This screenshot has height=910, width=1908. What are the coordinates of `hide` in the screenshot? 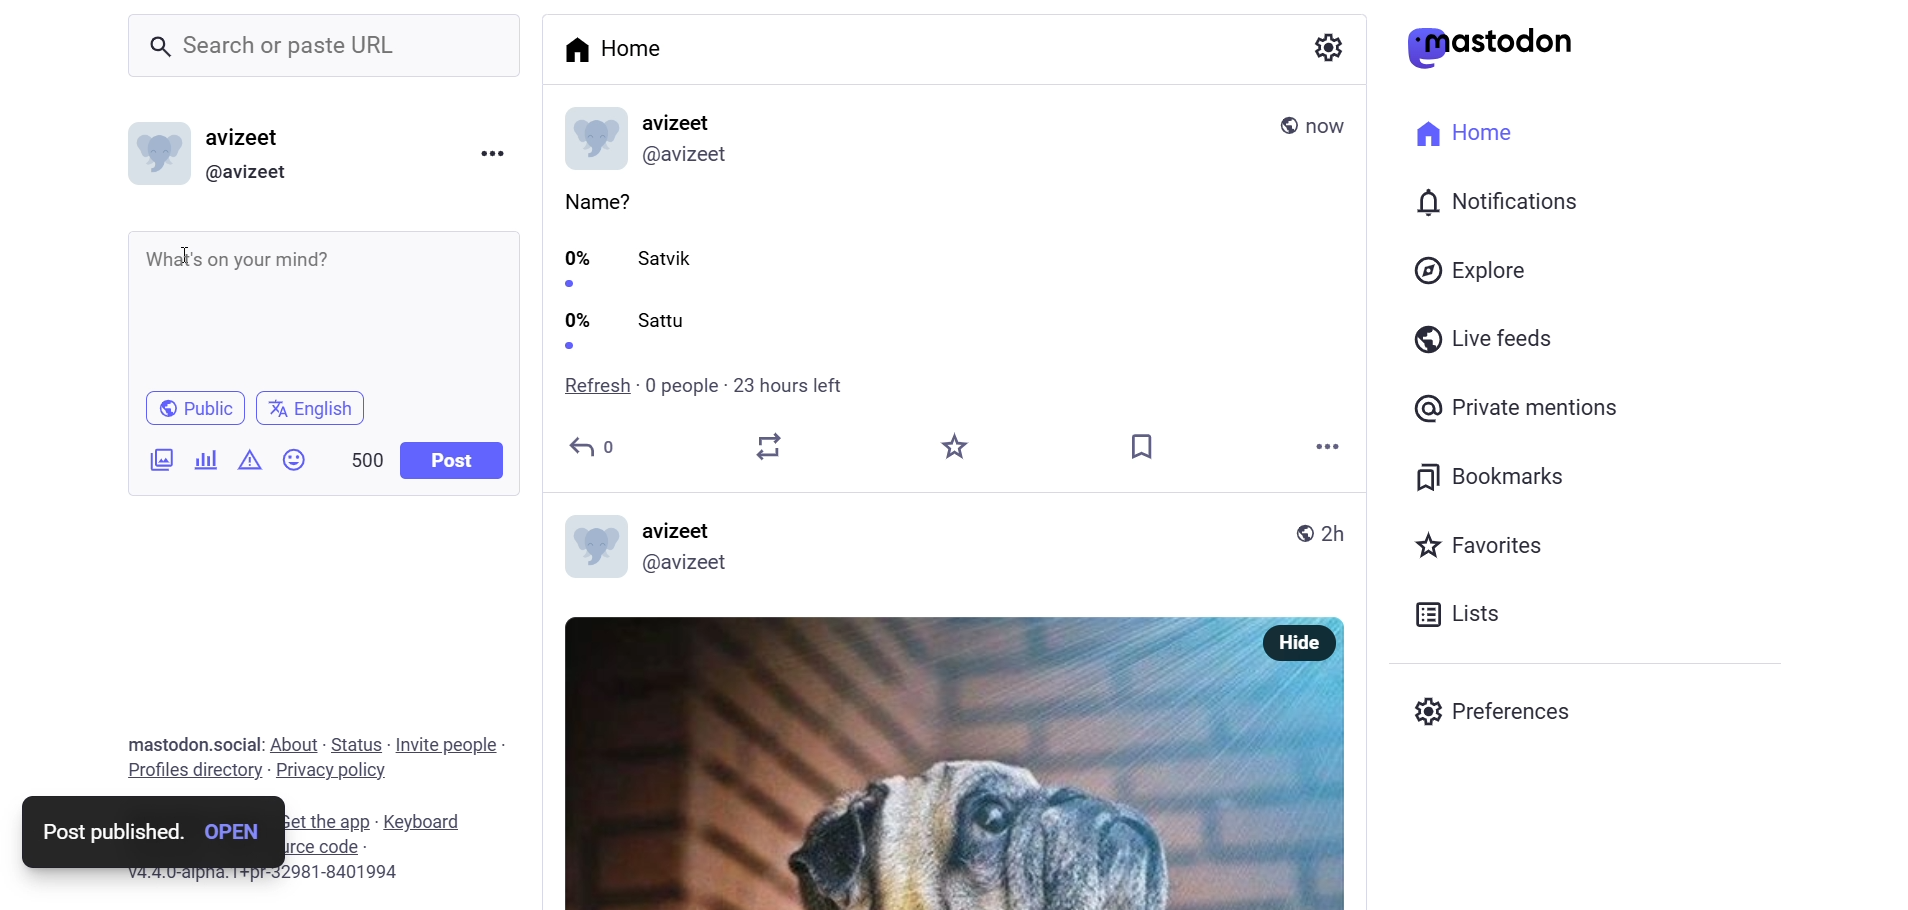 It's located at (1300, 644).